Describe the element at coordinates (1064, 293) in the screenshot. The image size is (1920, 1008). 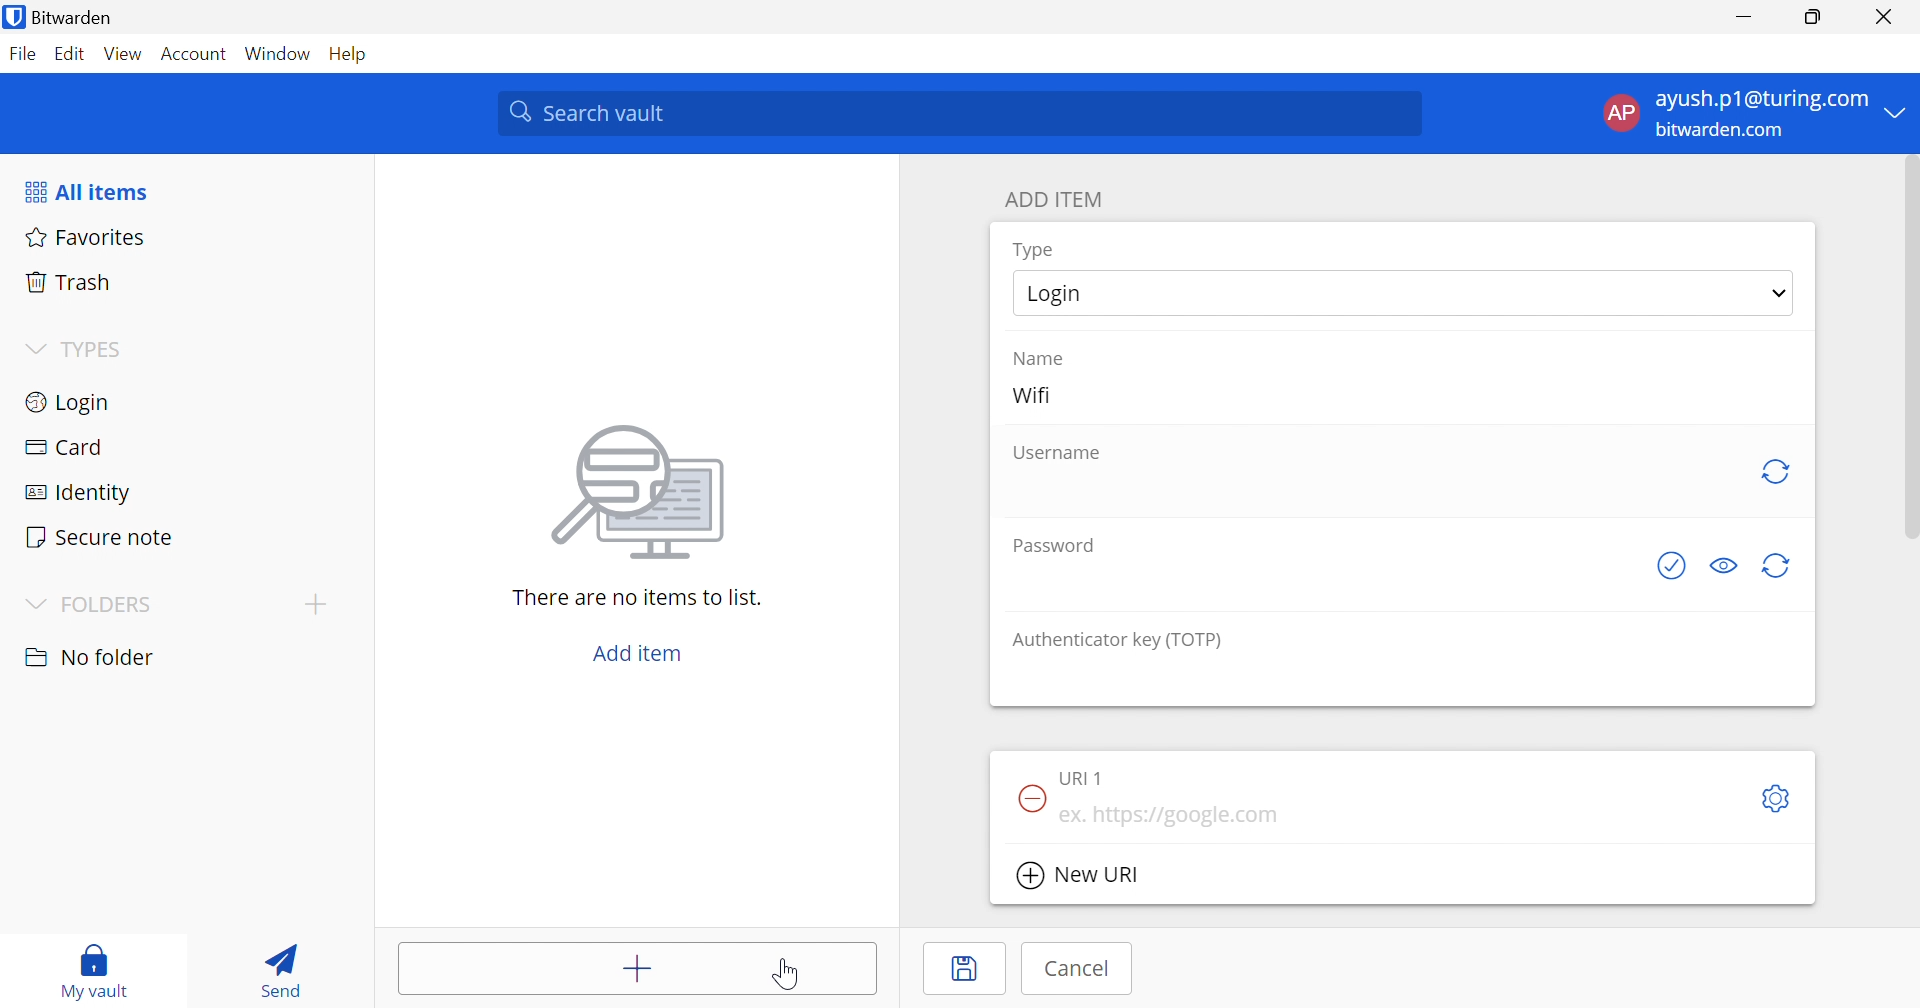
I see `Login` at that location.